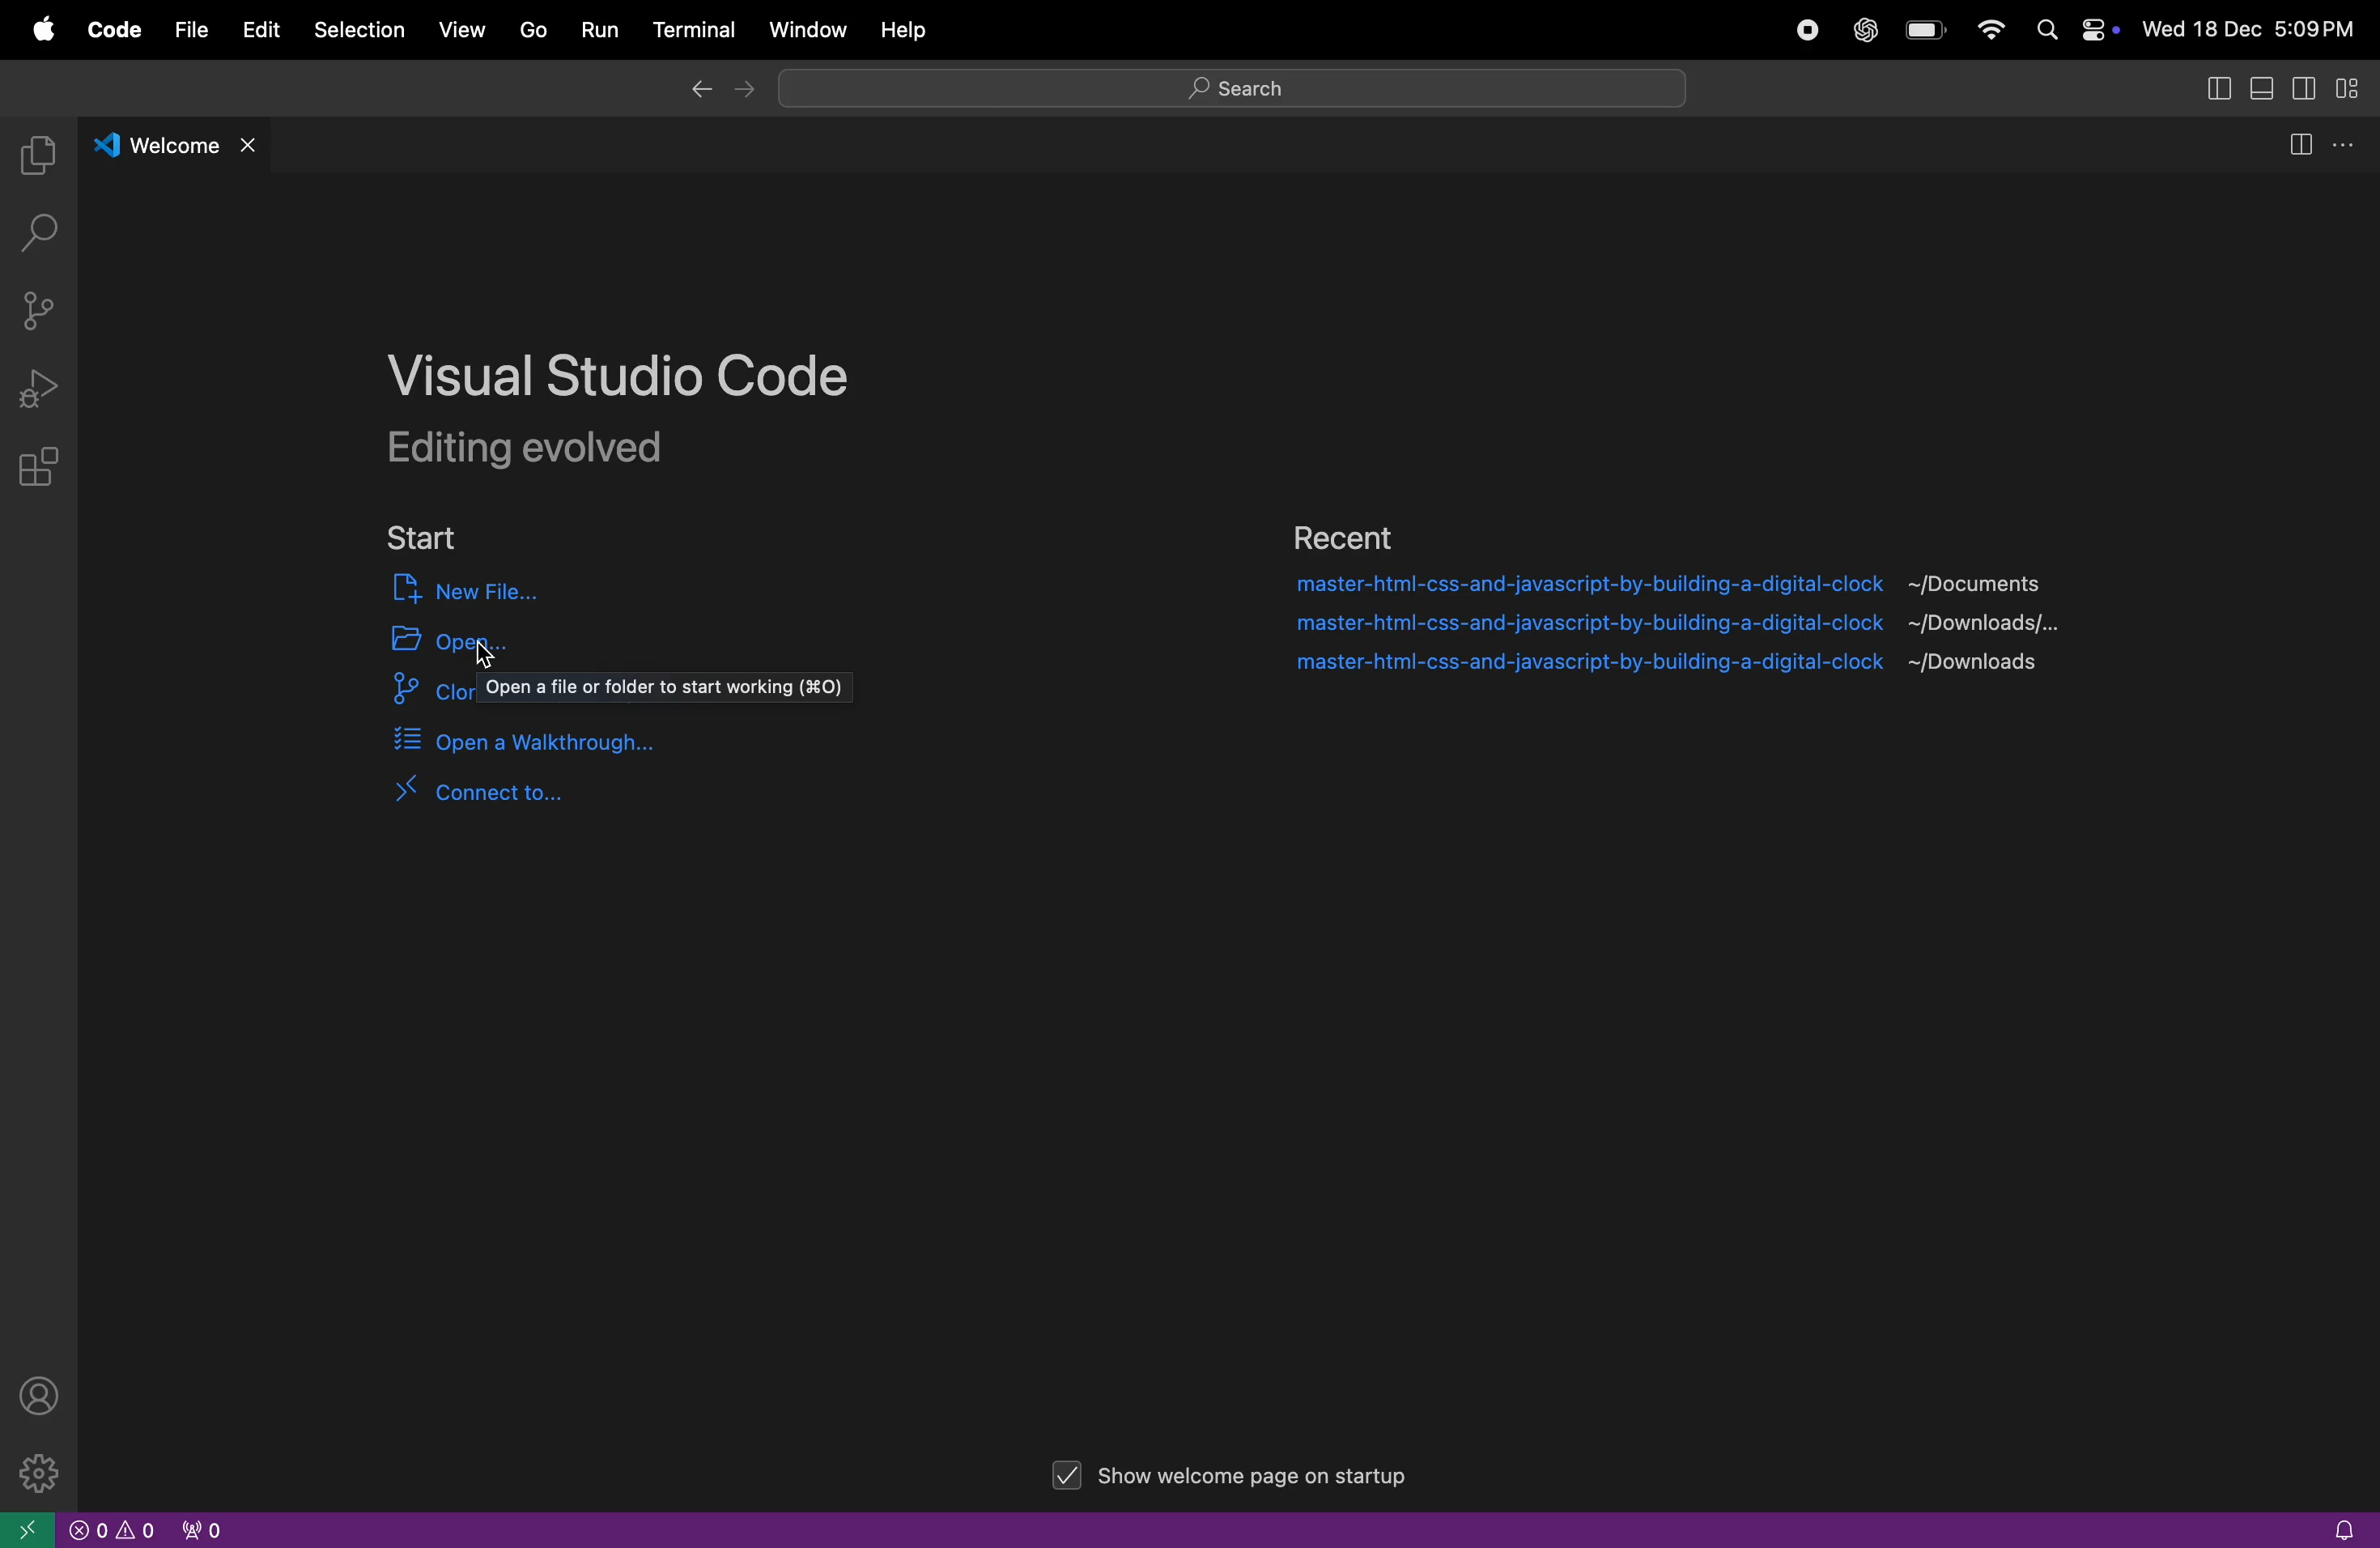 This screenshot has height=1548, width=2380. I want to click on backward, so click(697, 92).